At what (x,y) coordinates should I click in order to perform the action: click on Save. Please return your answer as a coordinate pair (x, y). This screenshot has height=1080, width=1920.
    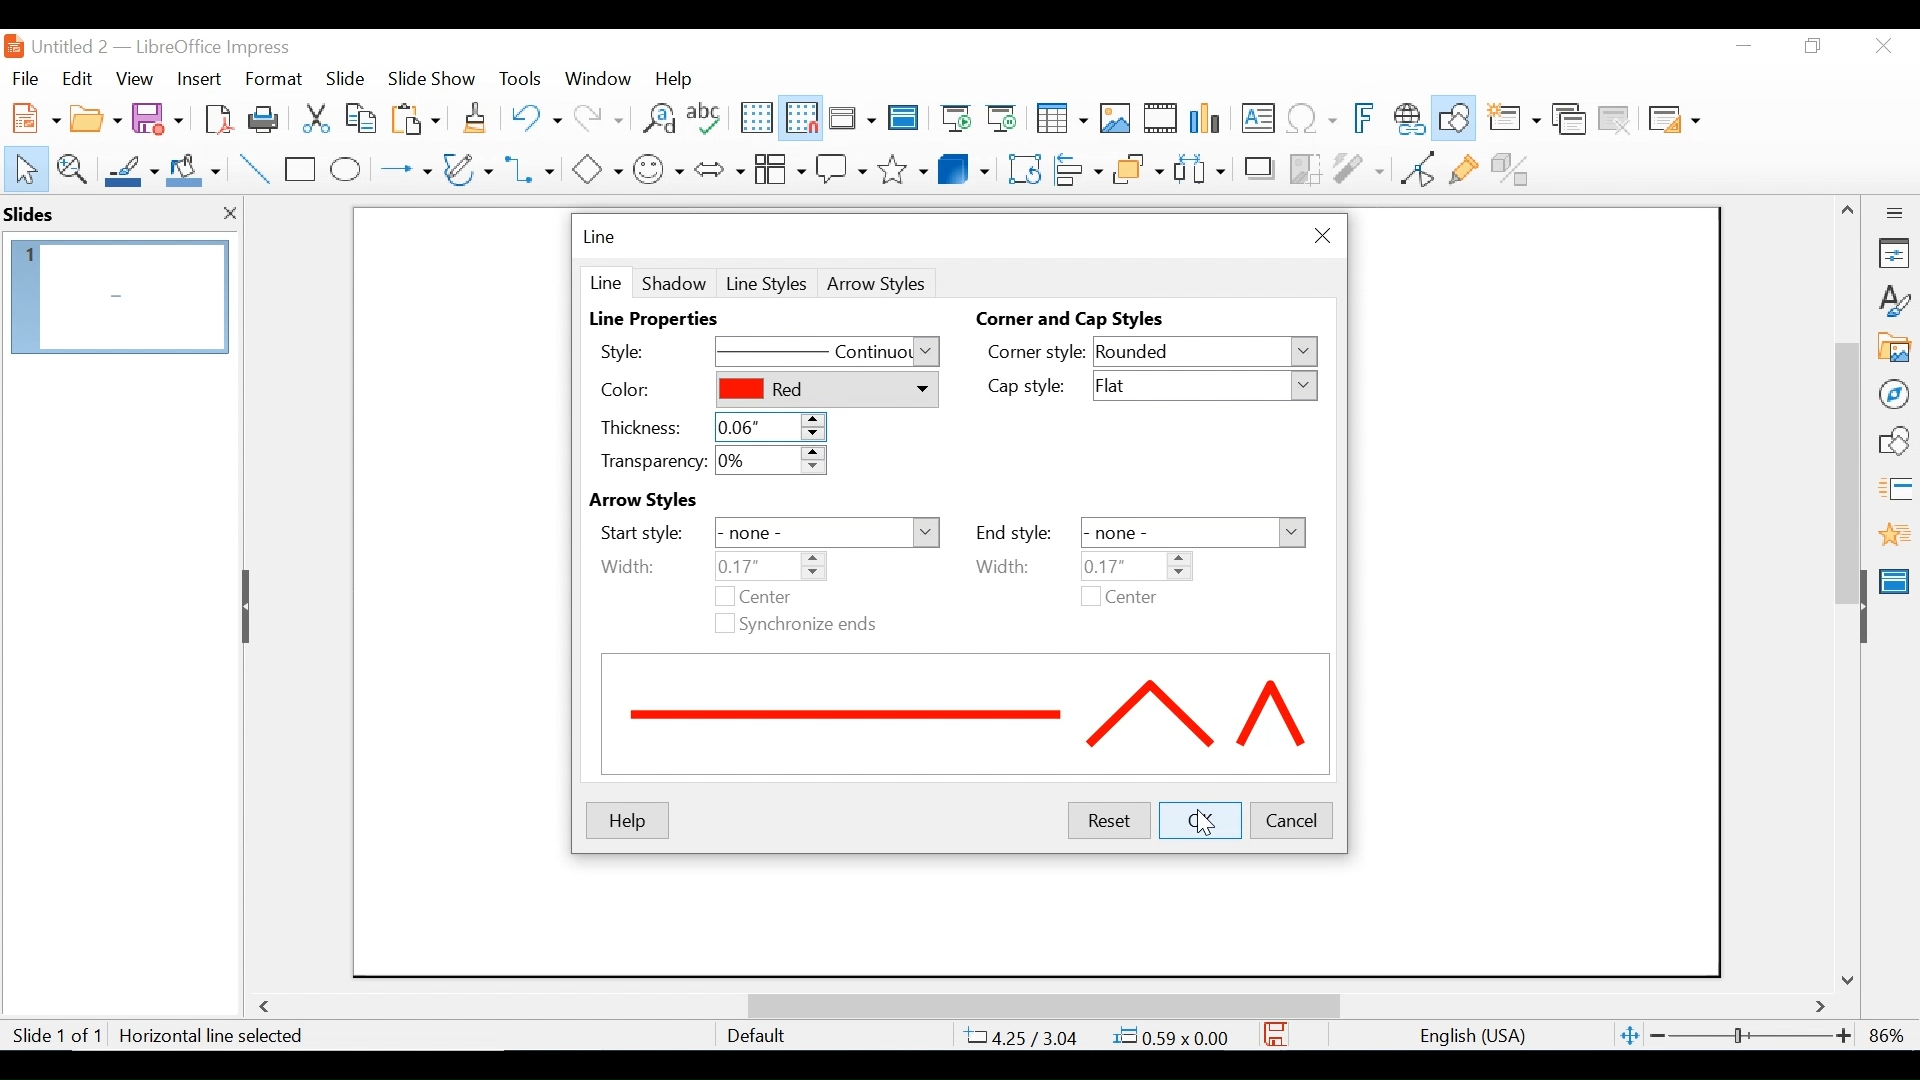
    Looking at the image, I should click on (160, 117).